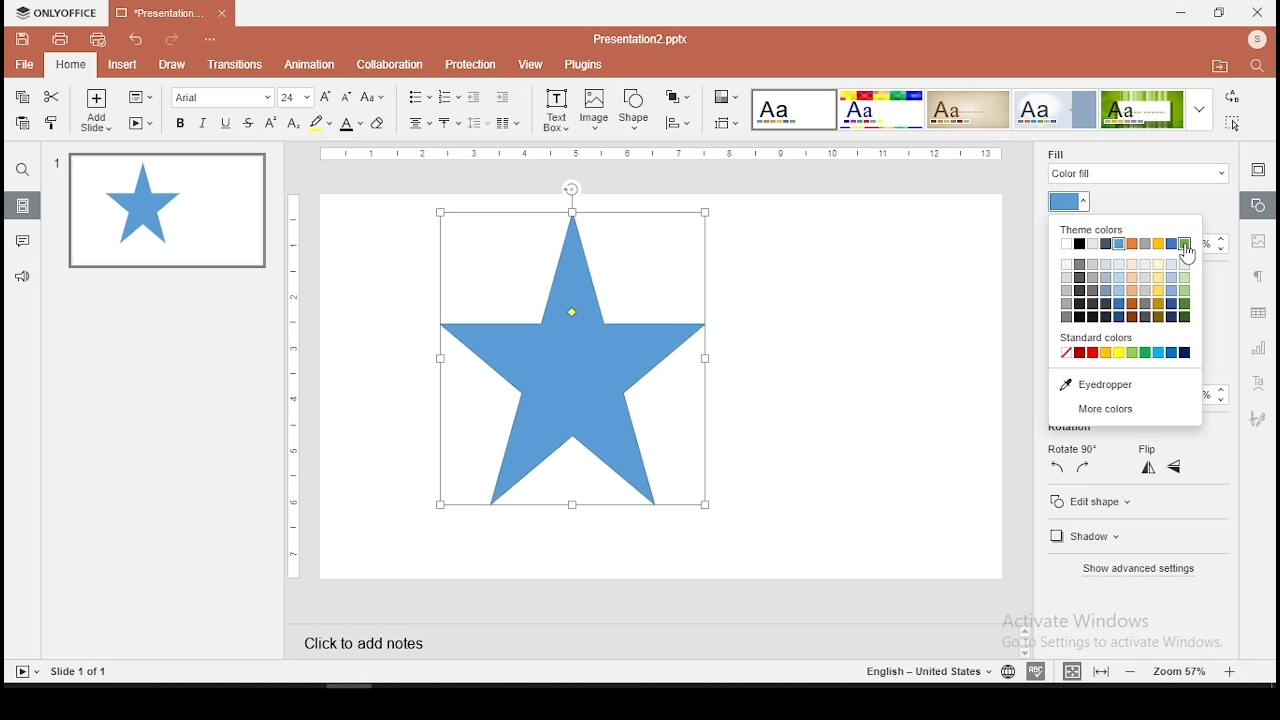 This screenshot has width=1280, height=720. What do you see at coordinates (51, 97) in the screenshot?
I see `cut` at bounding box center [51, 97].